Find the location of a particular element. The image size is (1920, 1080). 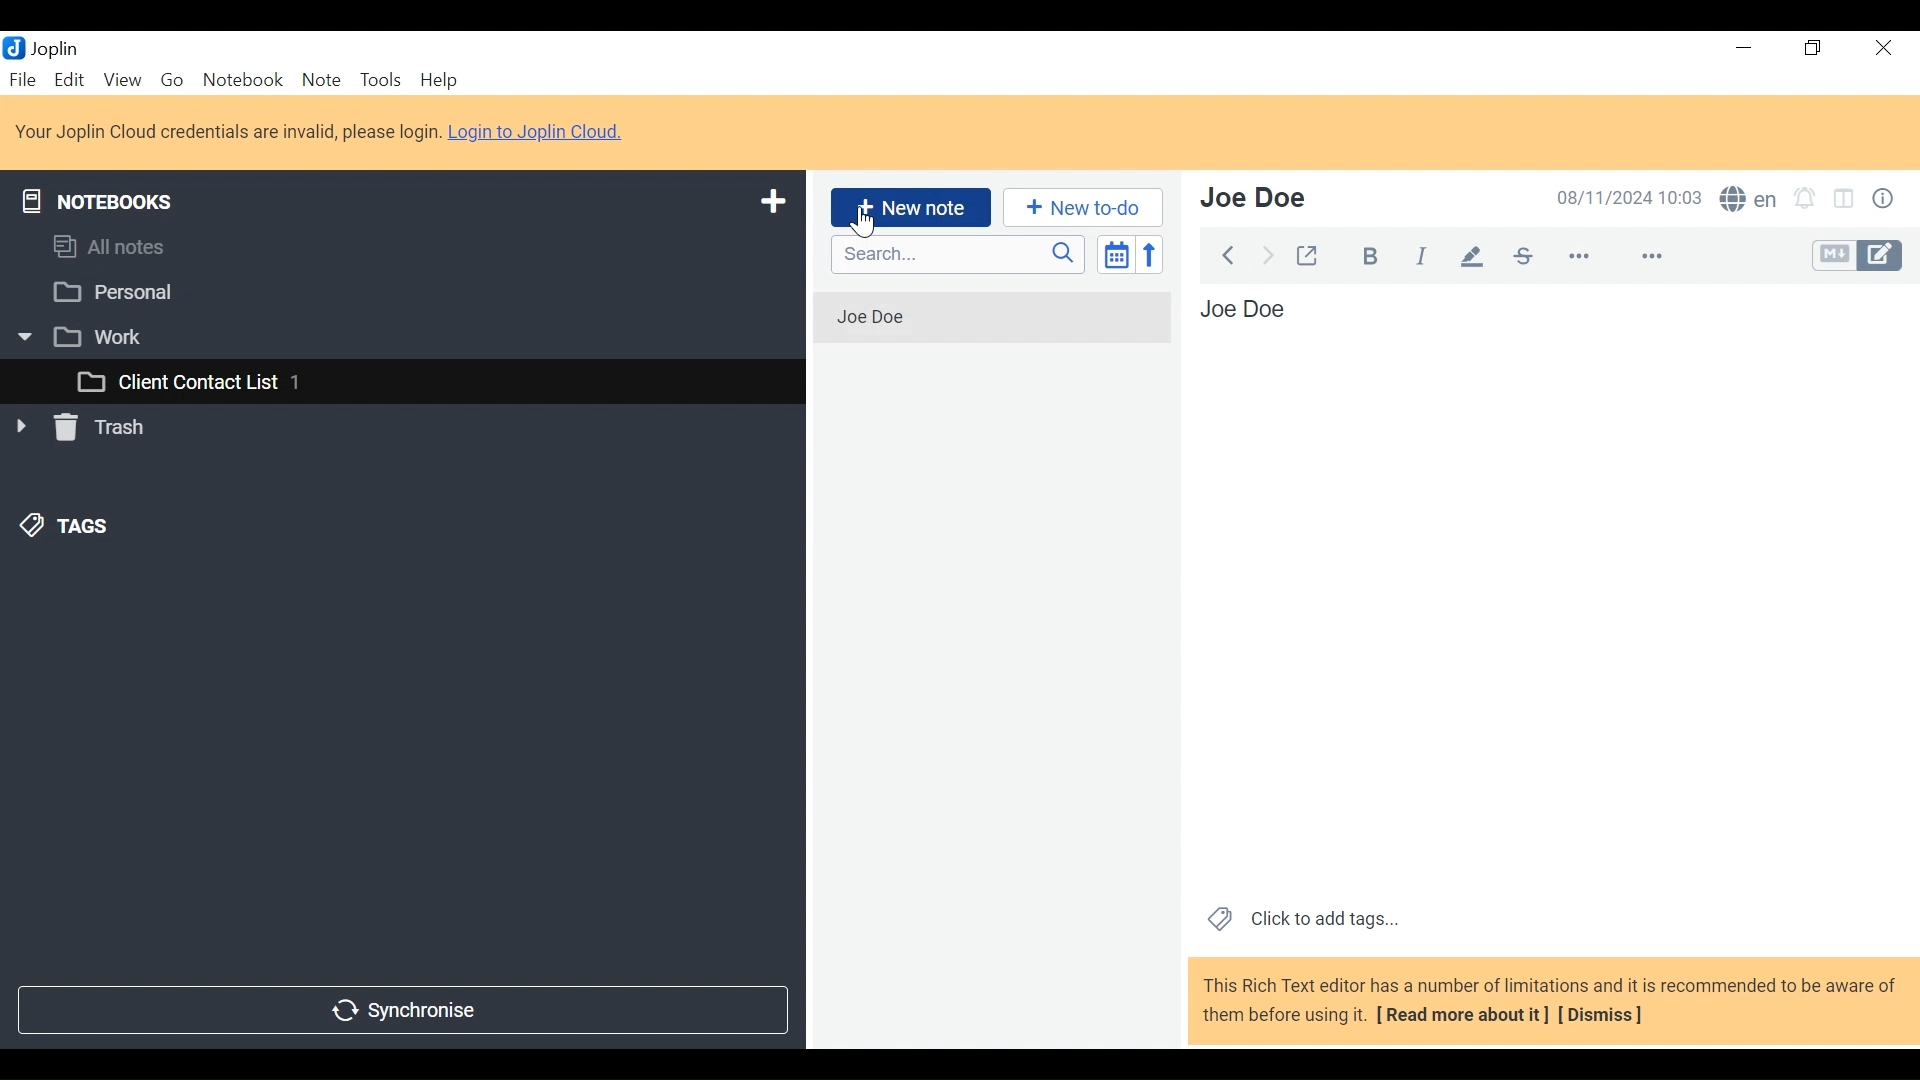

Tags is located at coordinates (61, 529).